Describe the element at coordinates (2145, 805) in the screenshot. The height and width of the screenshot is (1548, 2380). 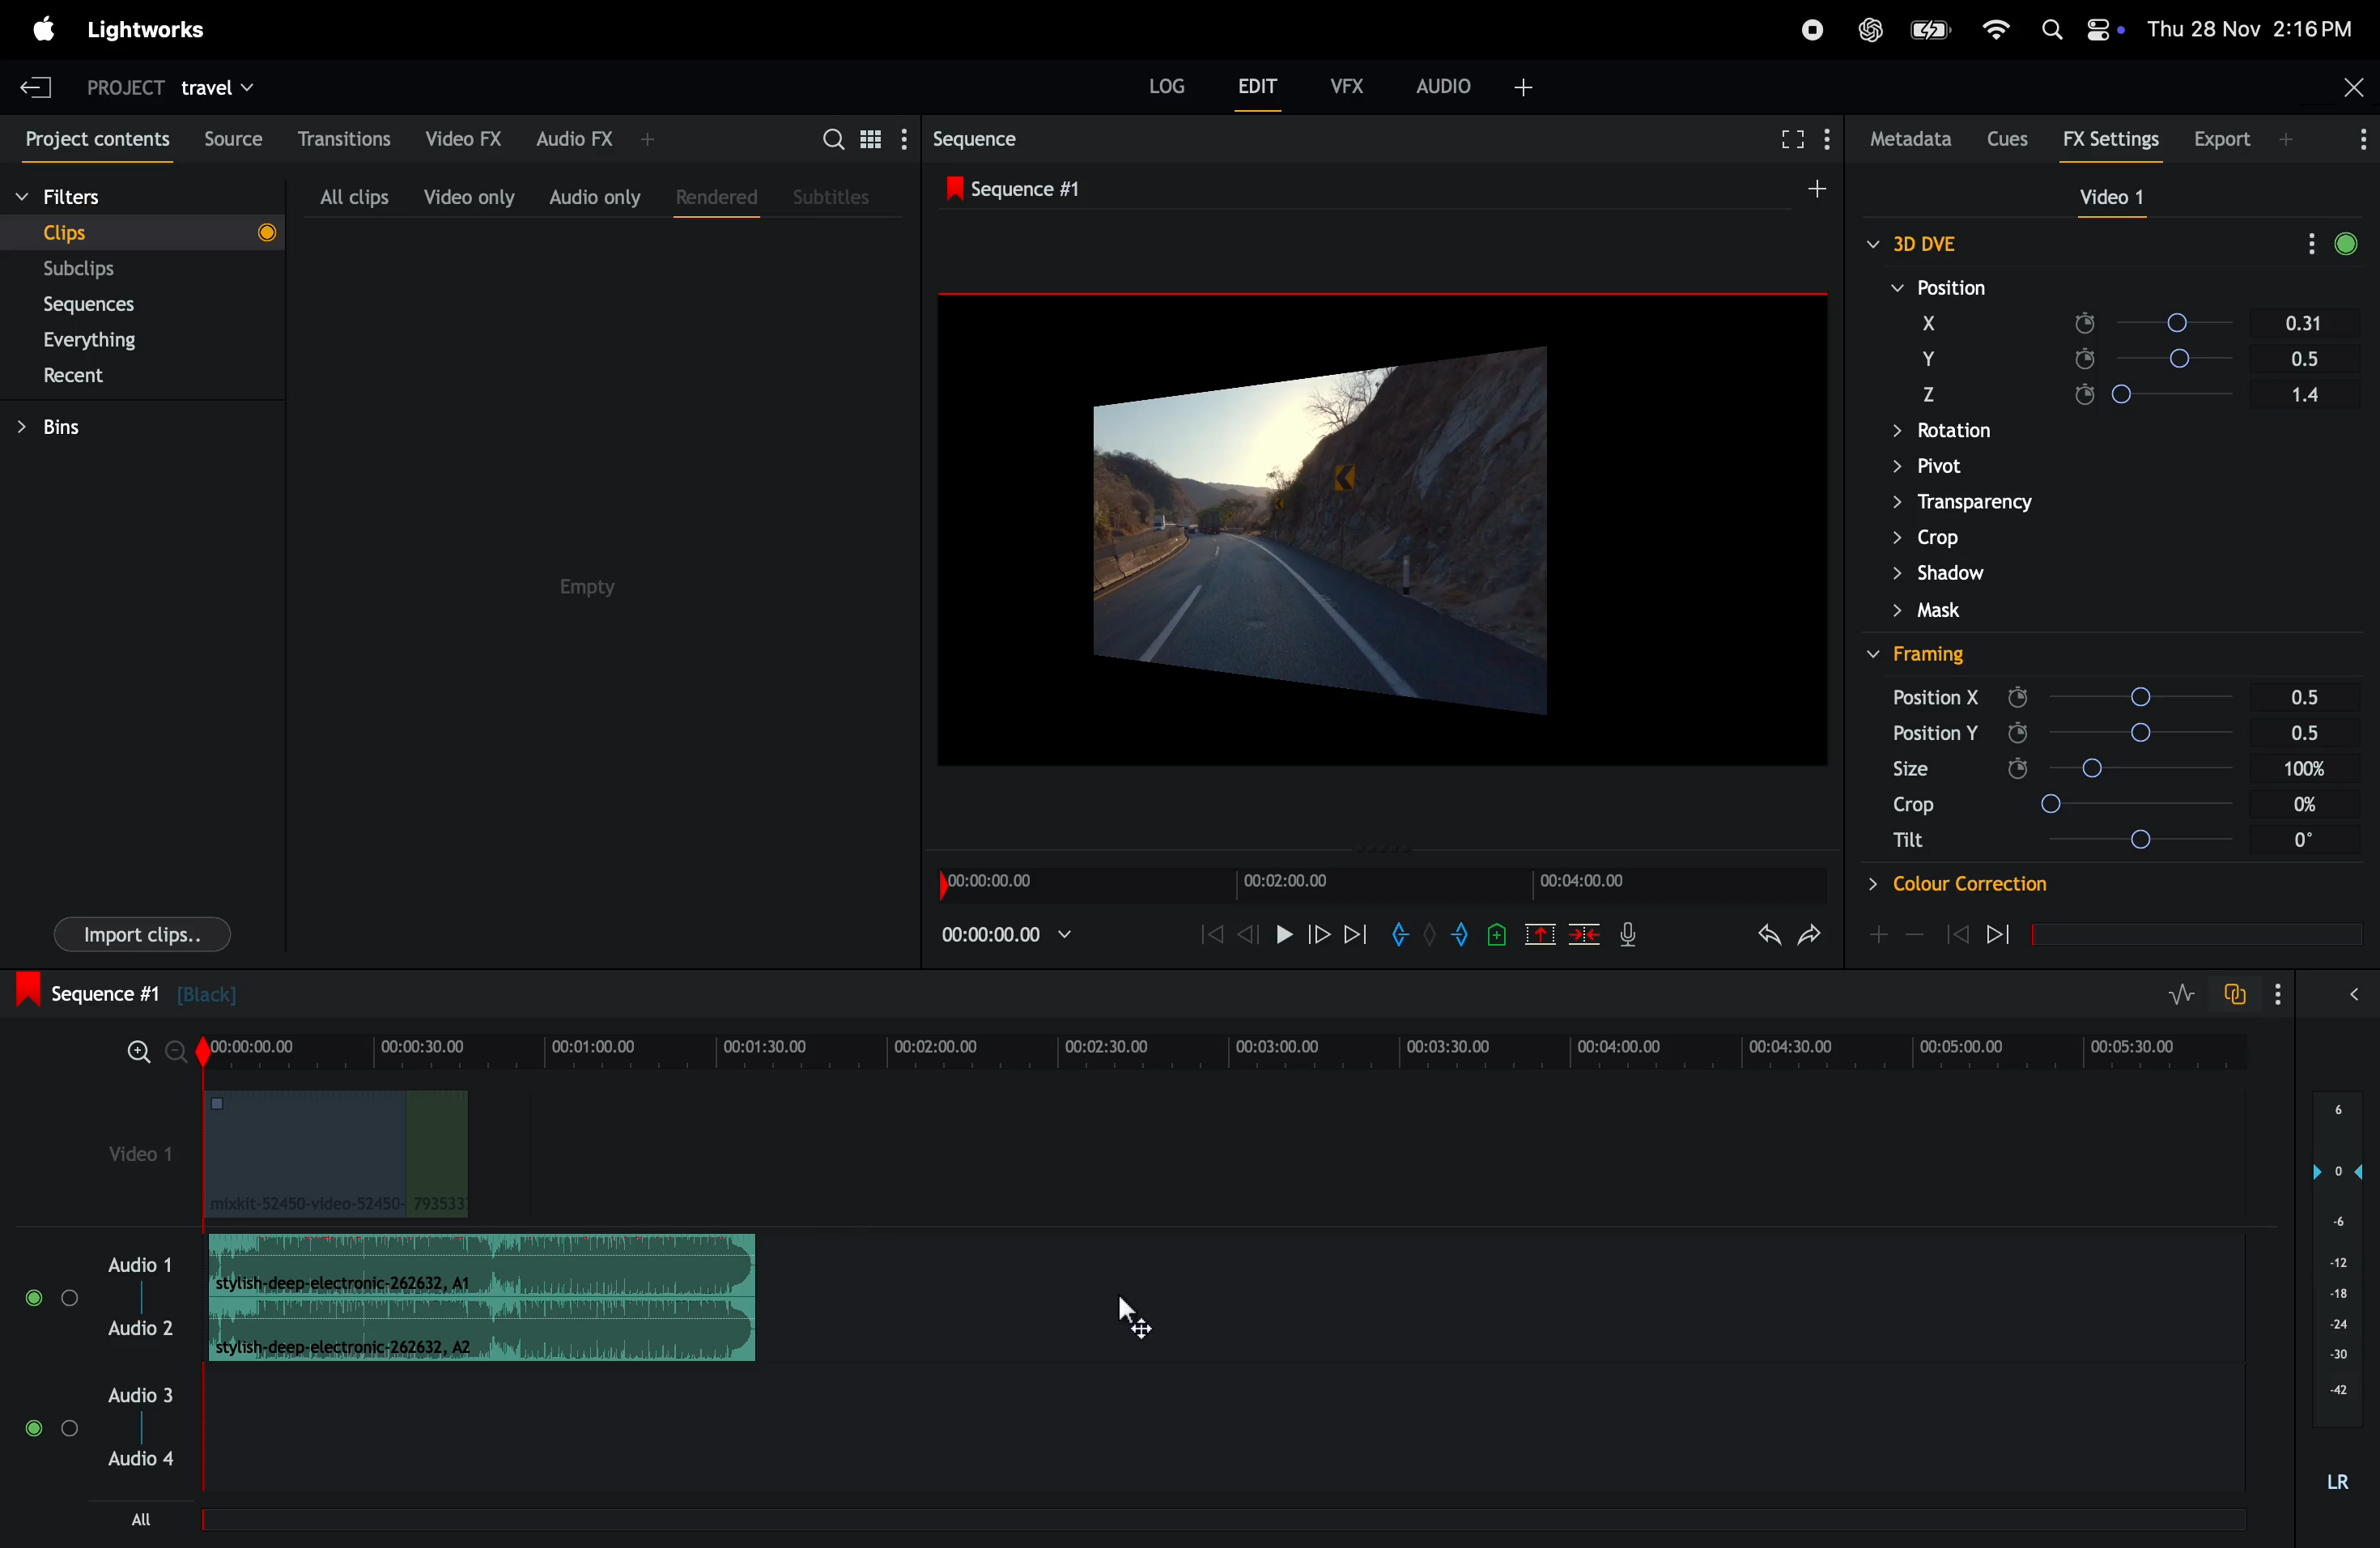
I see `` at that location.